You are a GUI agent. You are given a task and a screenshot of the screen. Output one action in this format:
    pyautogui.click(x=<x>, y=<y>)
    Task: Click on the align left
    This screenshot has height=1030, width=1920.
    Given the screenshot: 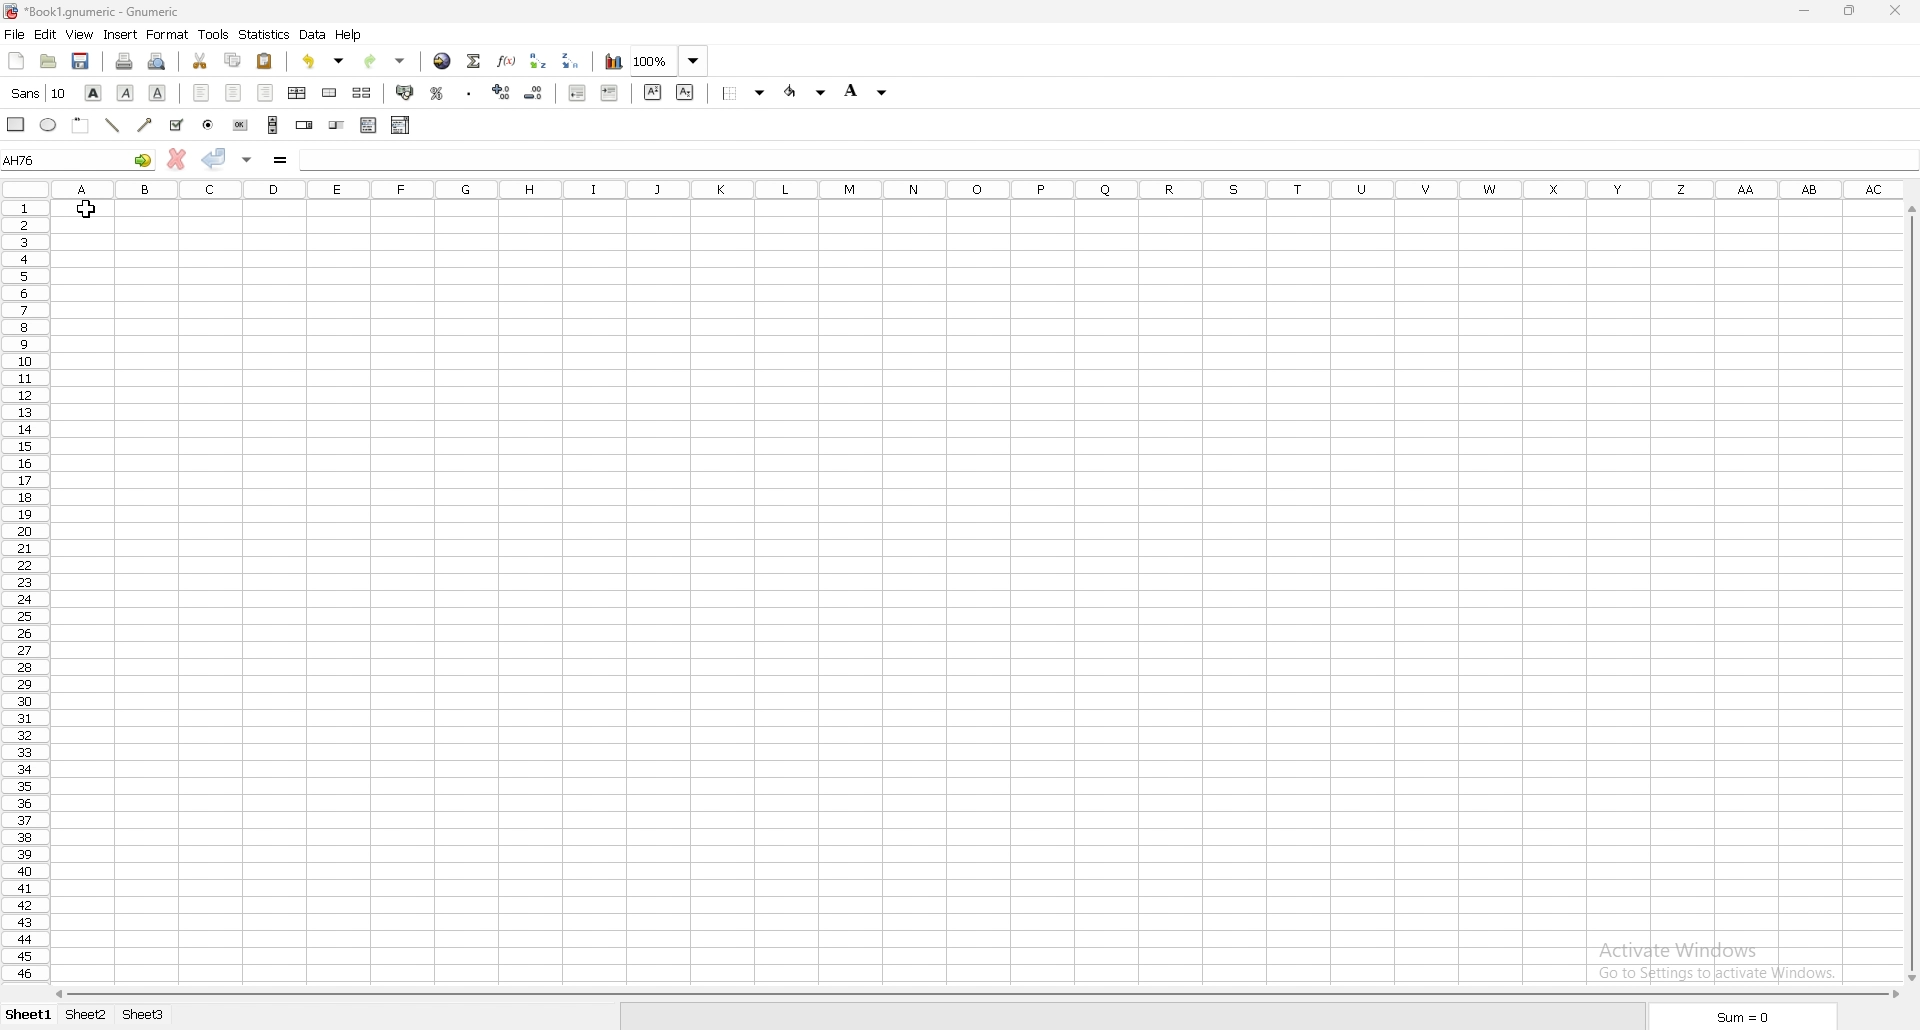 What is the action you would take?
    pyautogui.click(x=201, y=93)
    